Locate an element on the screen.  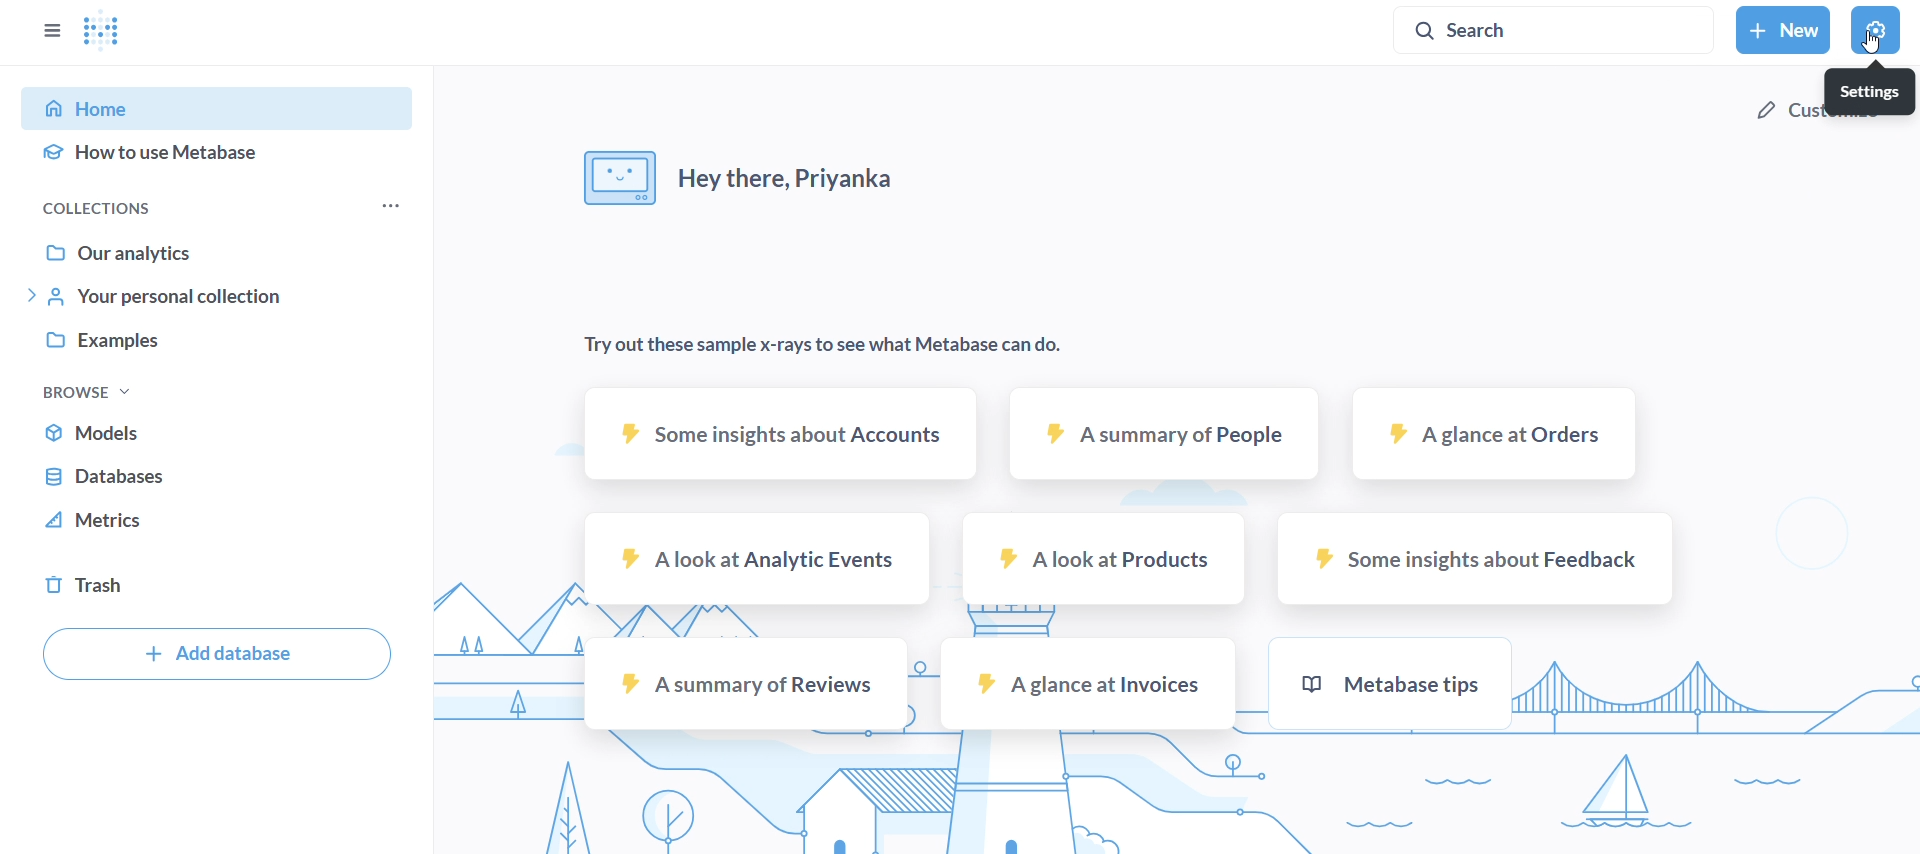
more is located at coordinates (388, 203).